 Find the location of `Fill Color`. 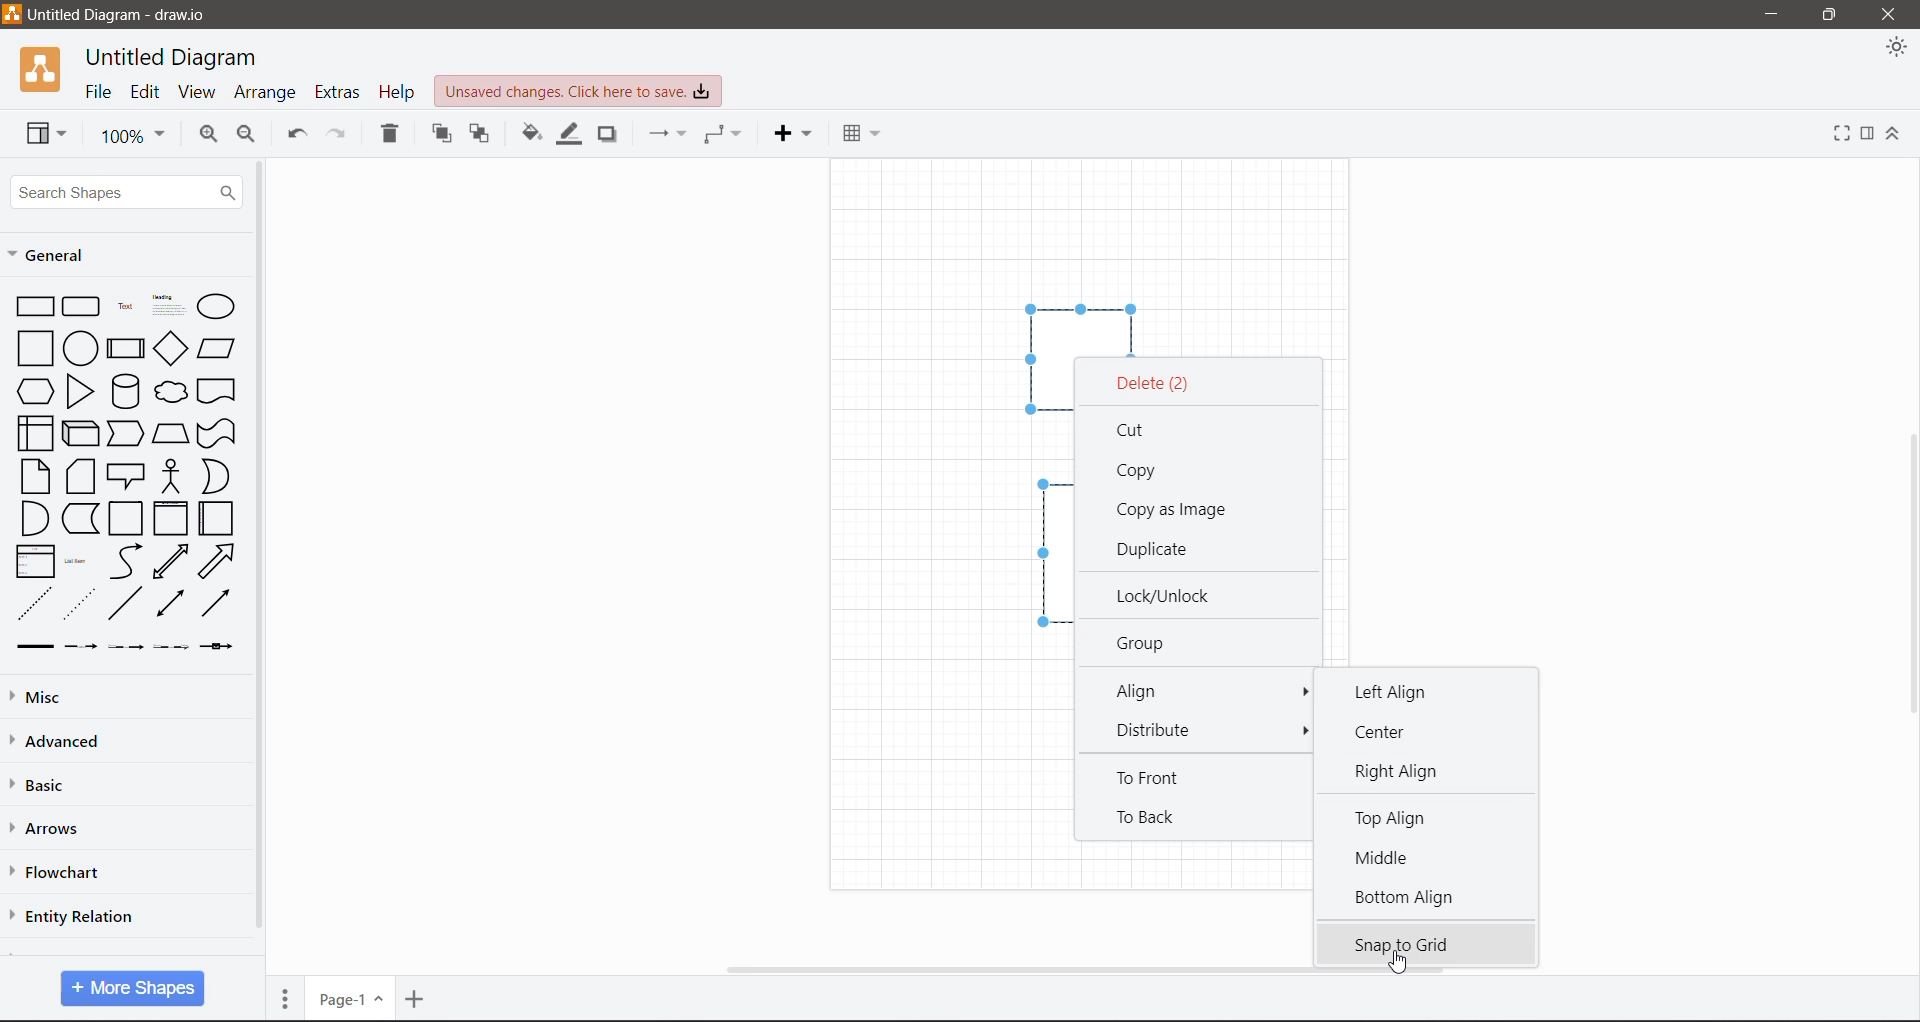

Fill Color is located at coordinates (531, 137).